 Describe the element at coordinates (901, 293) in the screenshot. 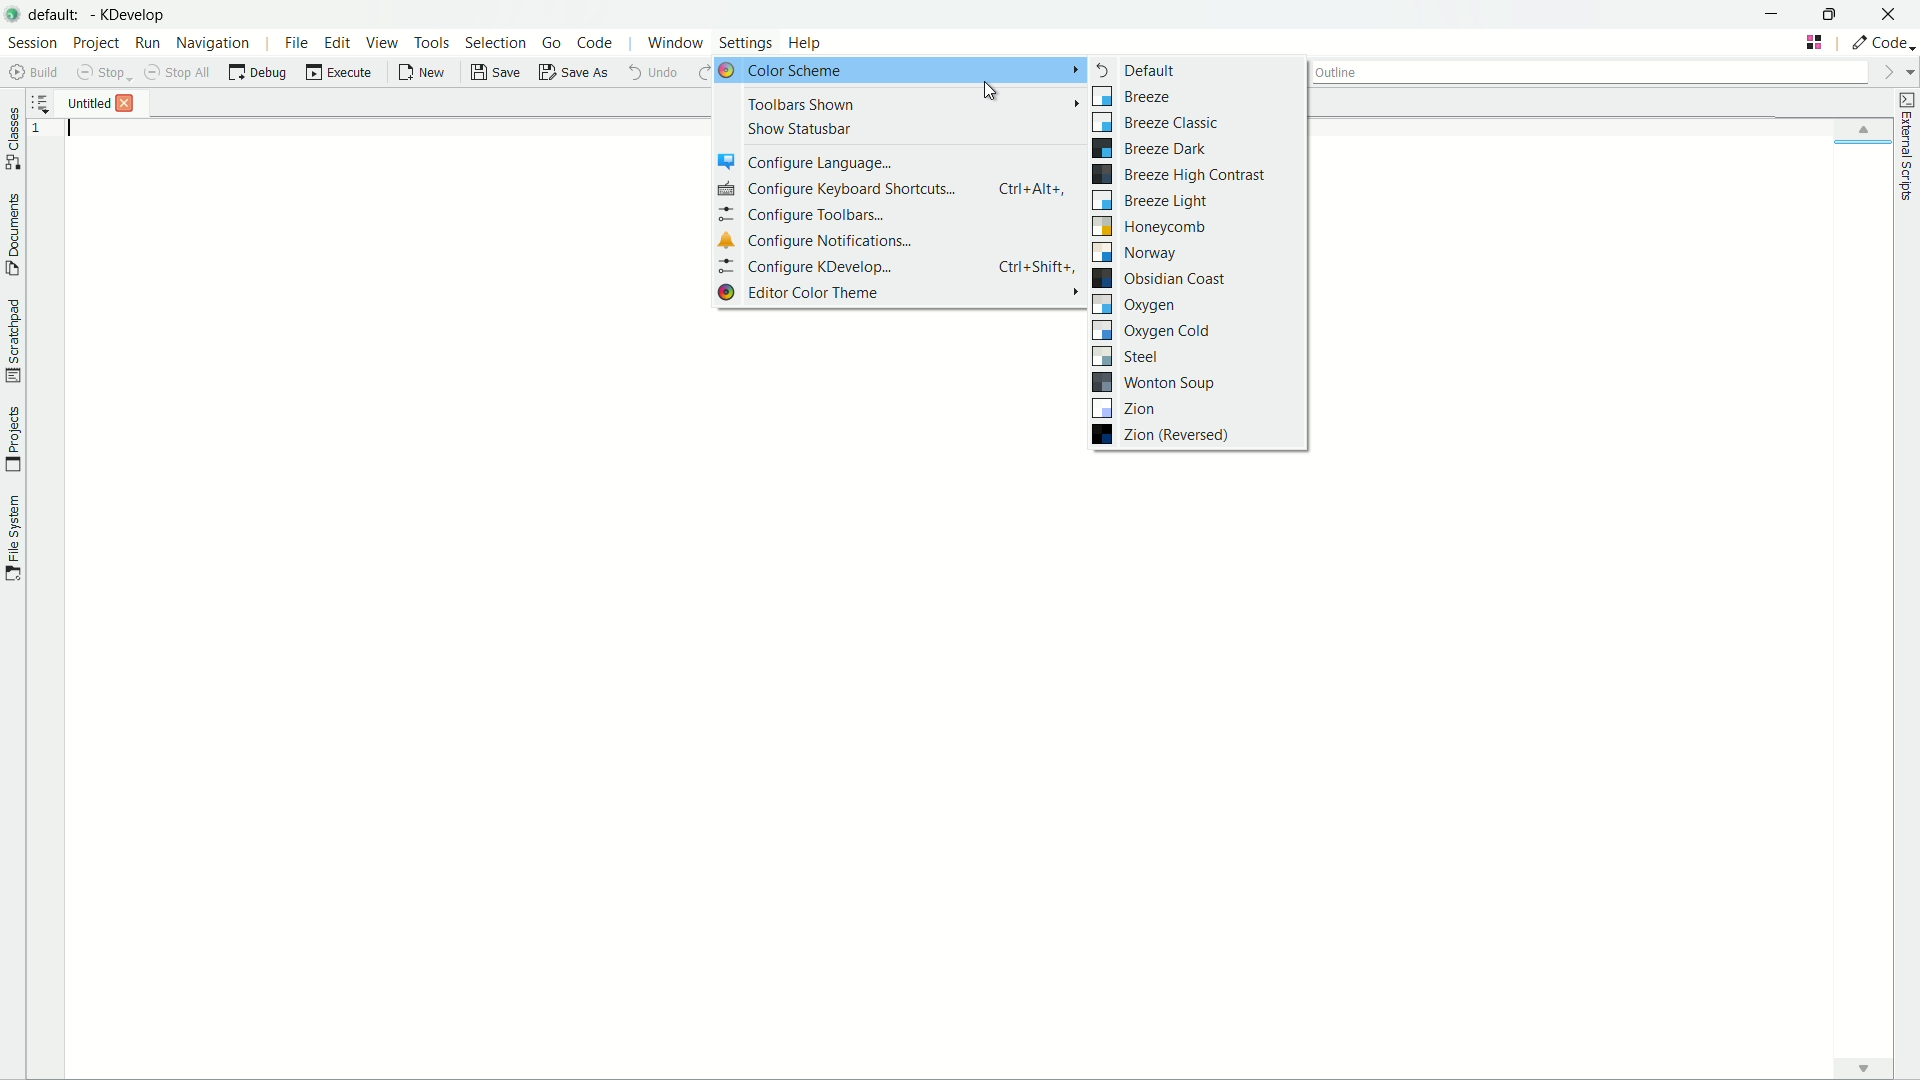

I see `editor color theme` at that location.